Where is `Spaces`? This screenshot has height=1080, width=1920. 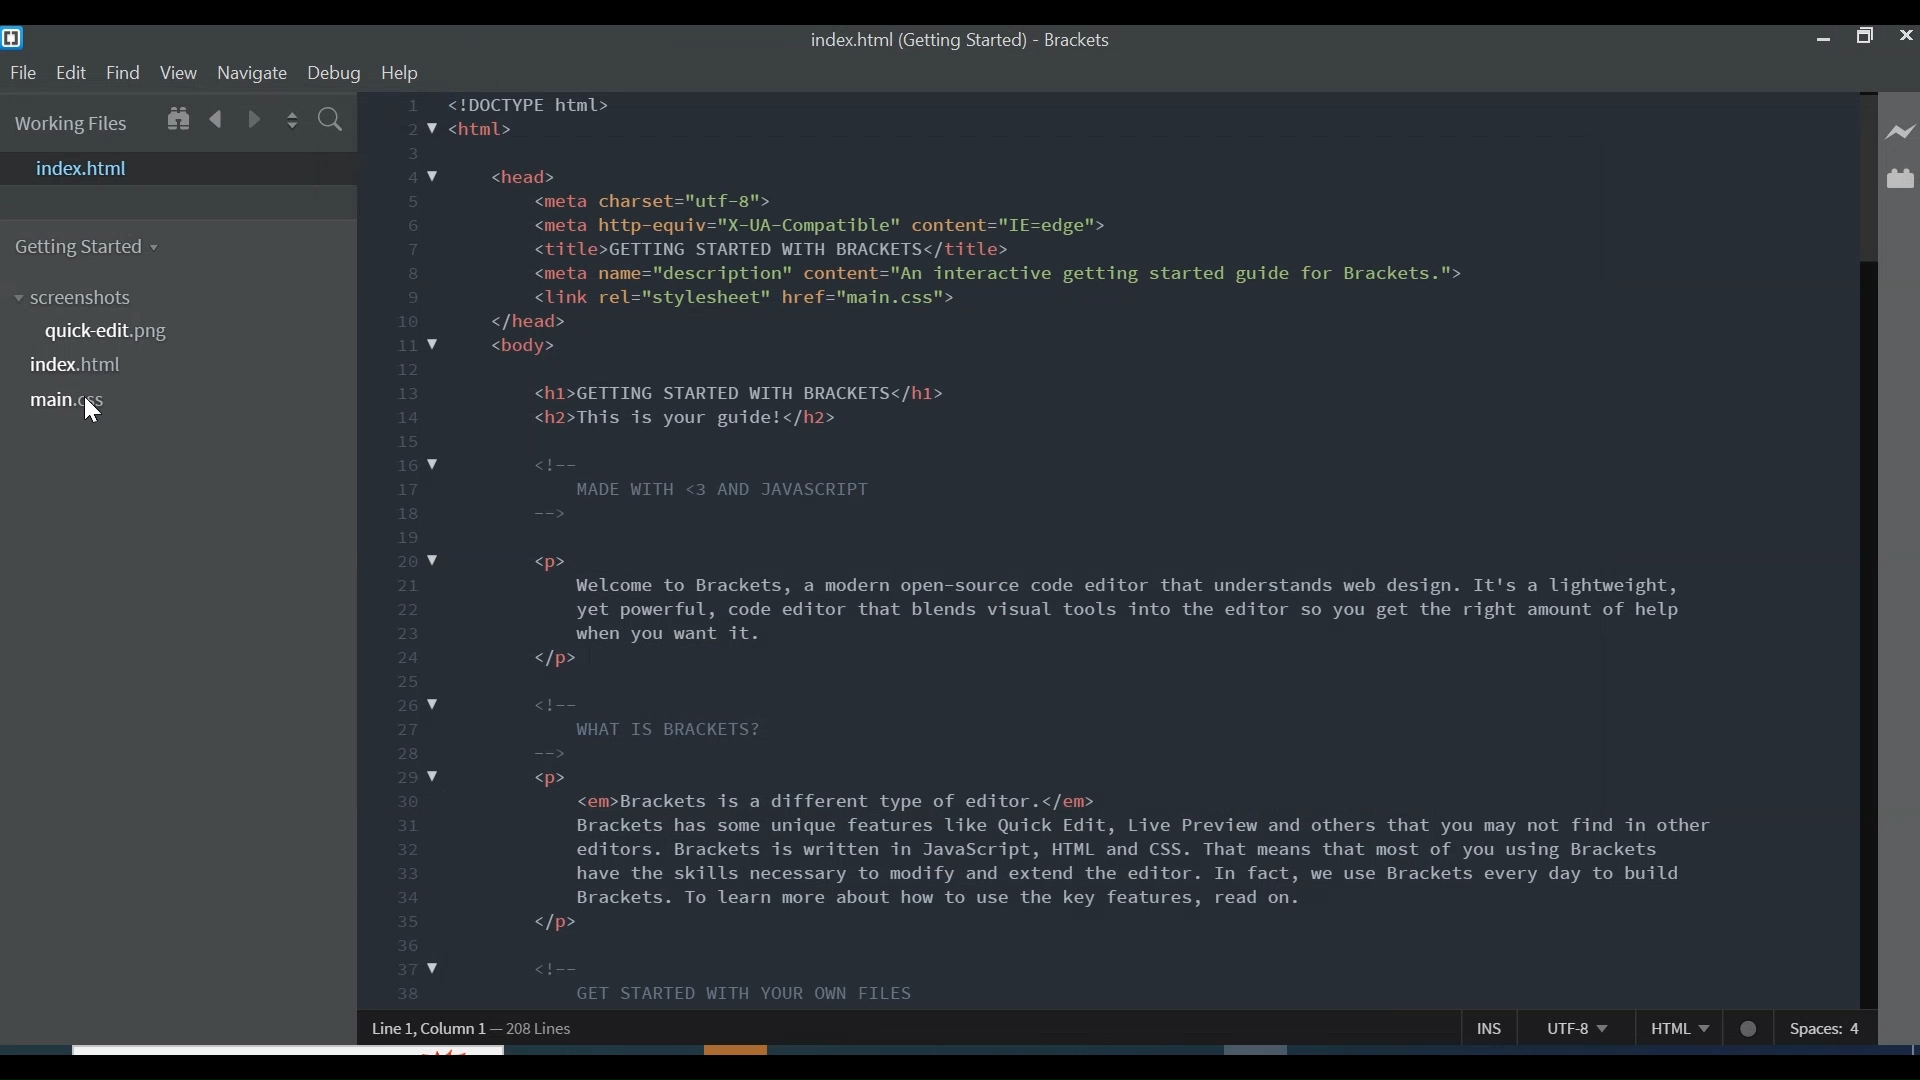 Spaces is located at coordinates (1826, 1030).